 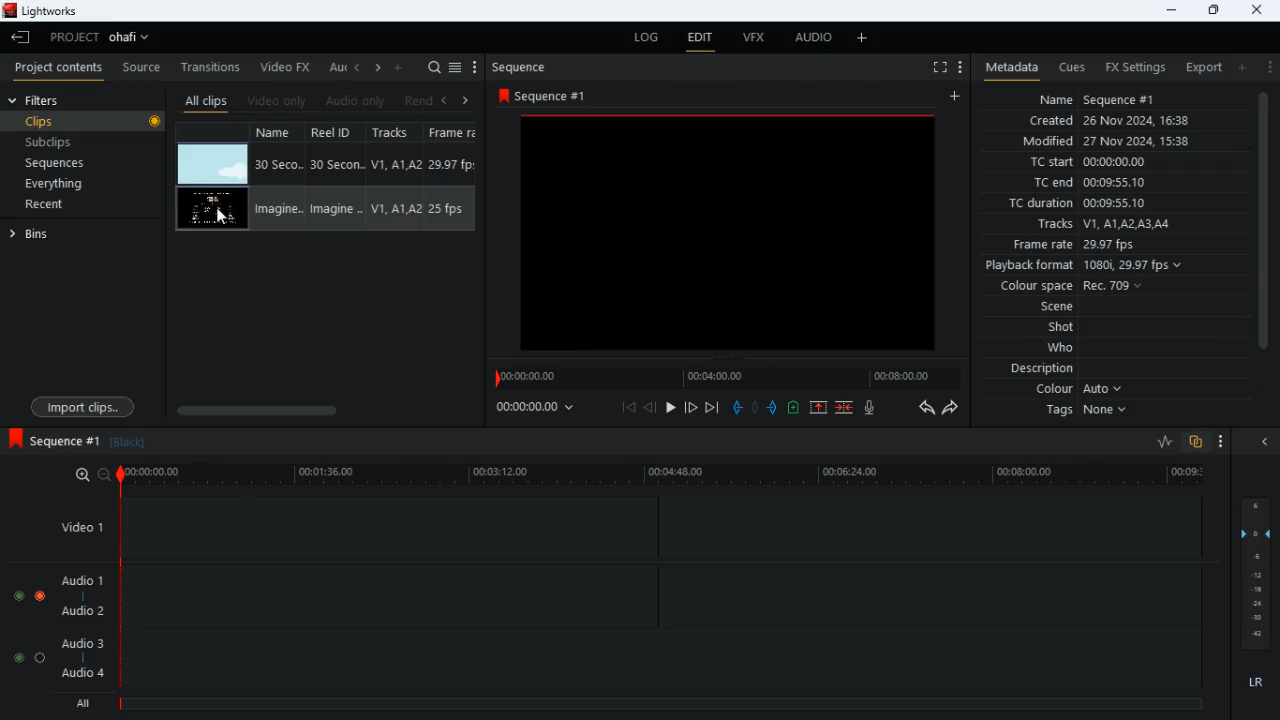 What do you see at coordinates (98, 38) in the screenshot?
I see `project` at bounding box center [98, 38].